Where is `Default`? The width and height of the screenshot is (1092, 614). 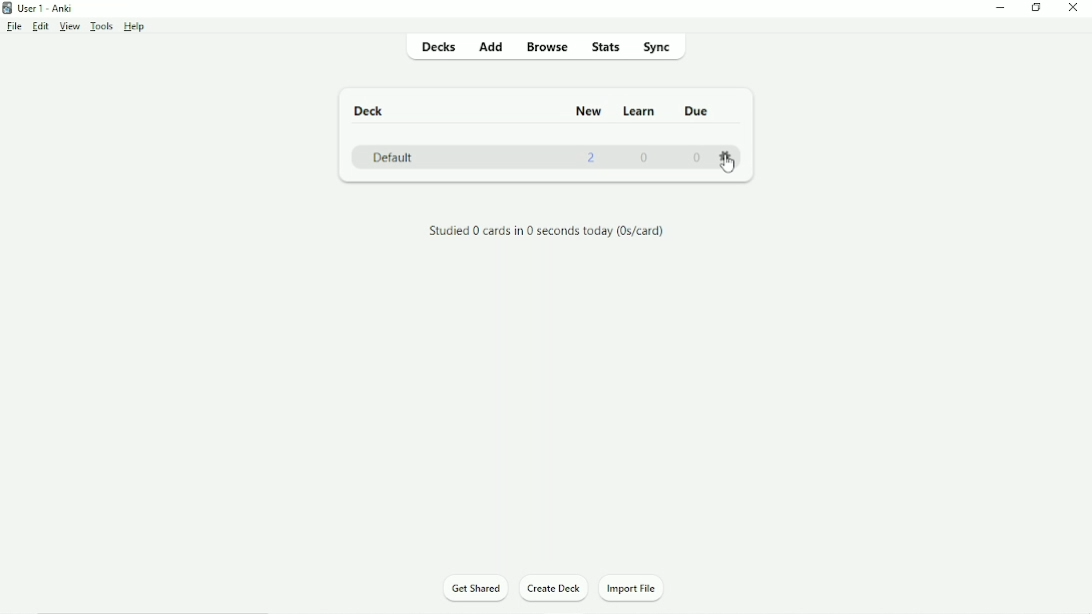 Default is located at coordinates (395, 157).